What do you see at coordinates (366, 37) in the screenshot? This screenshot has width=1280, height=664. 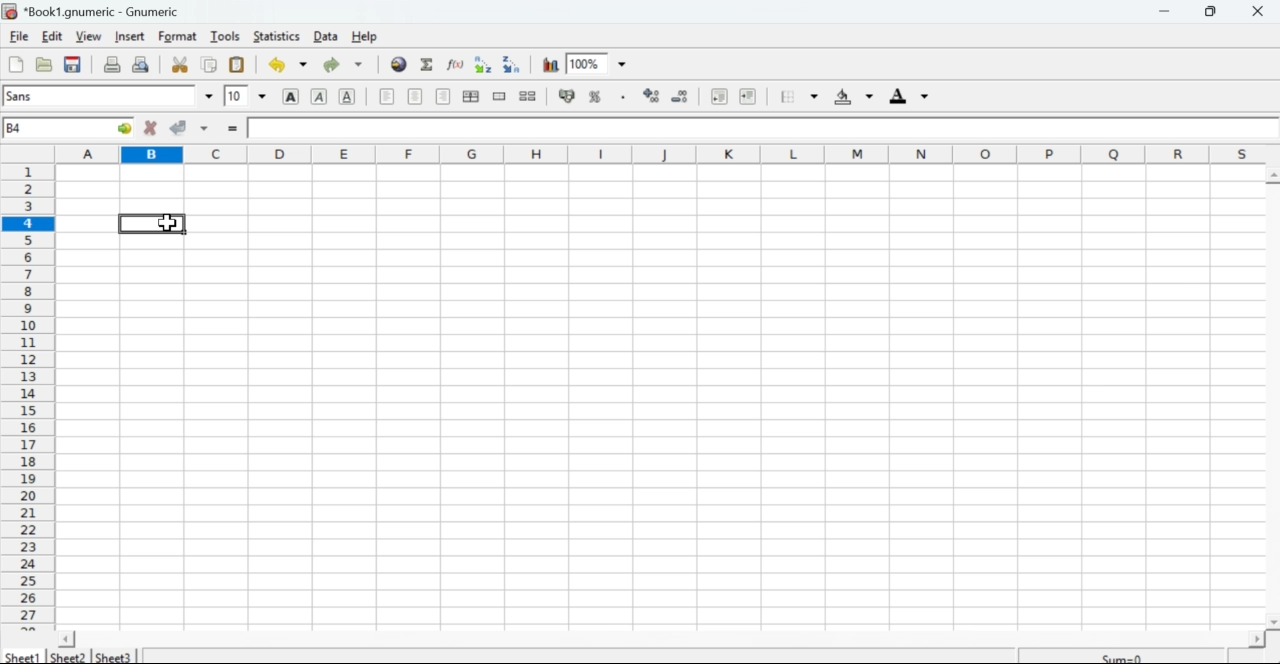 I see `Help` at bounding box center [366, 37].